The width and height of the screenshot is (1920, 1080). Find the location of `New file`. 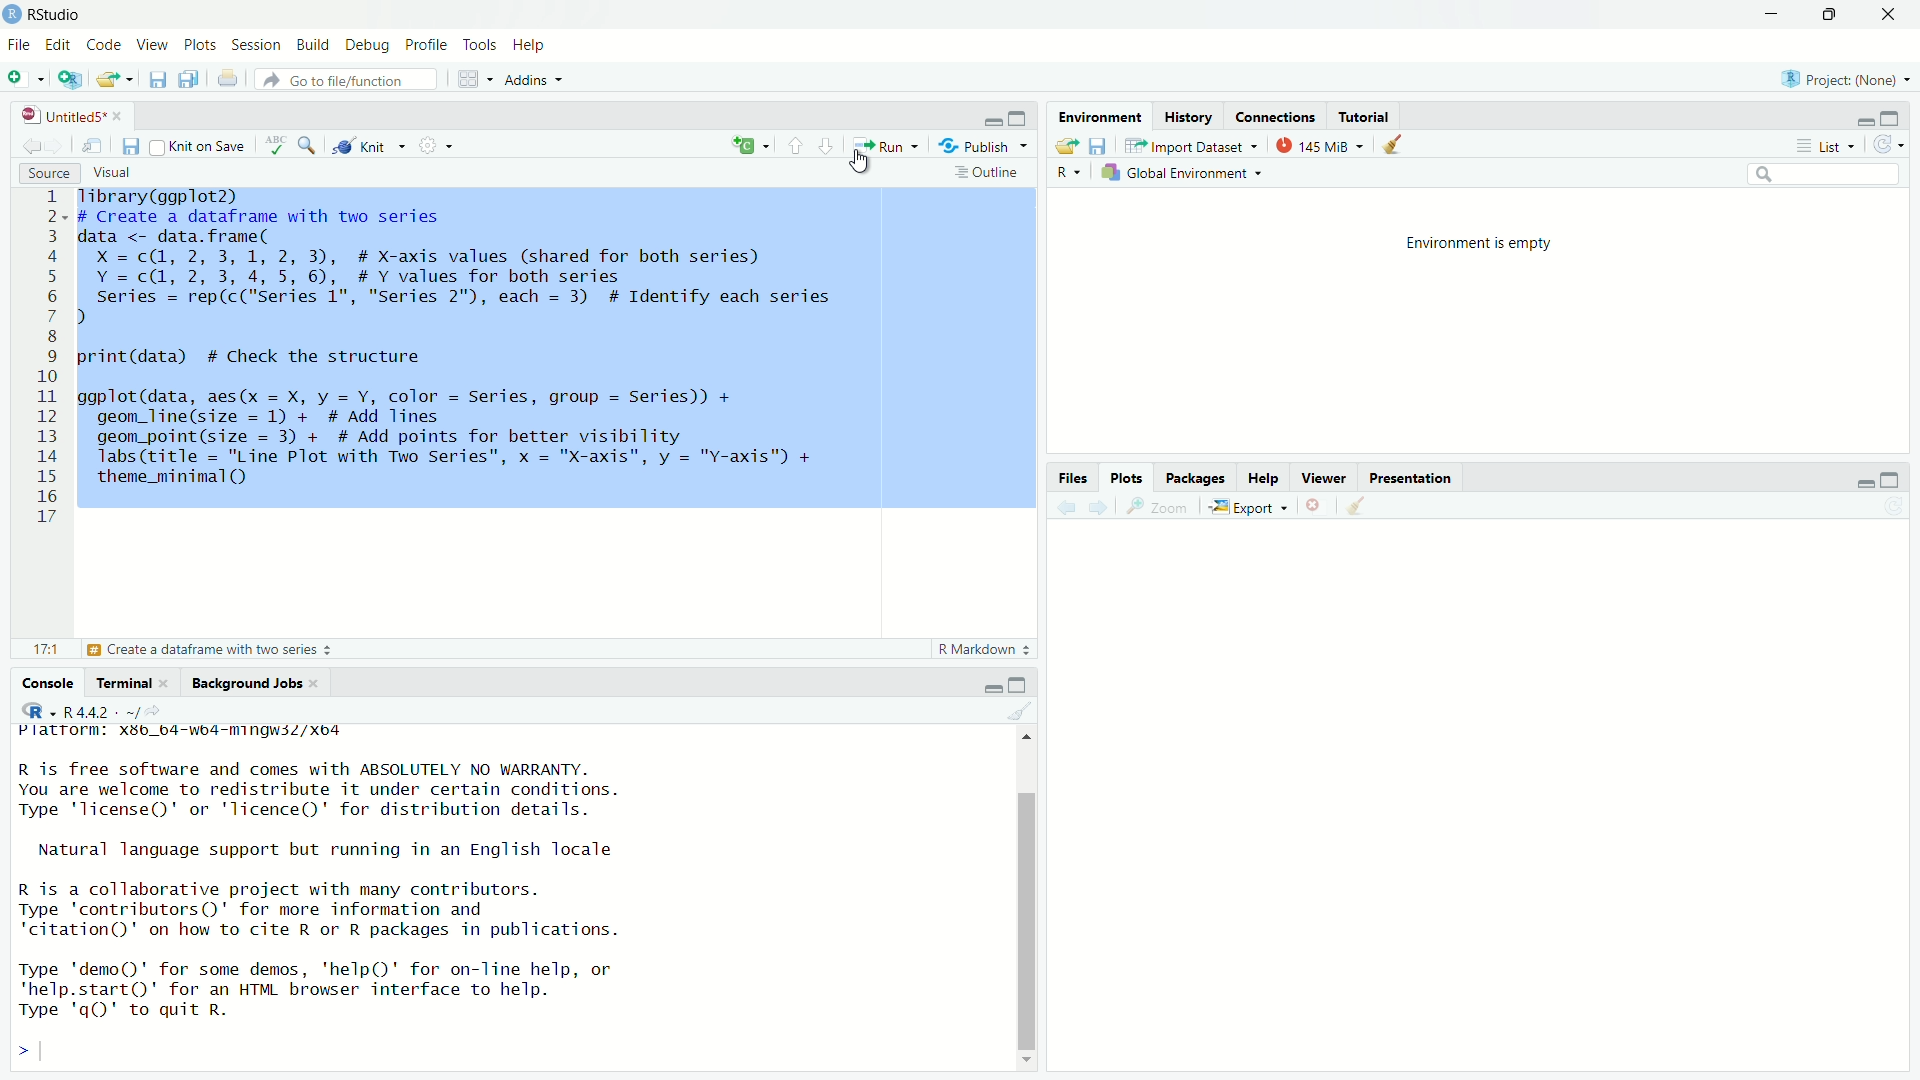

New file is located at coordinates (23, 78).